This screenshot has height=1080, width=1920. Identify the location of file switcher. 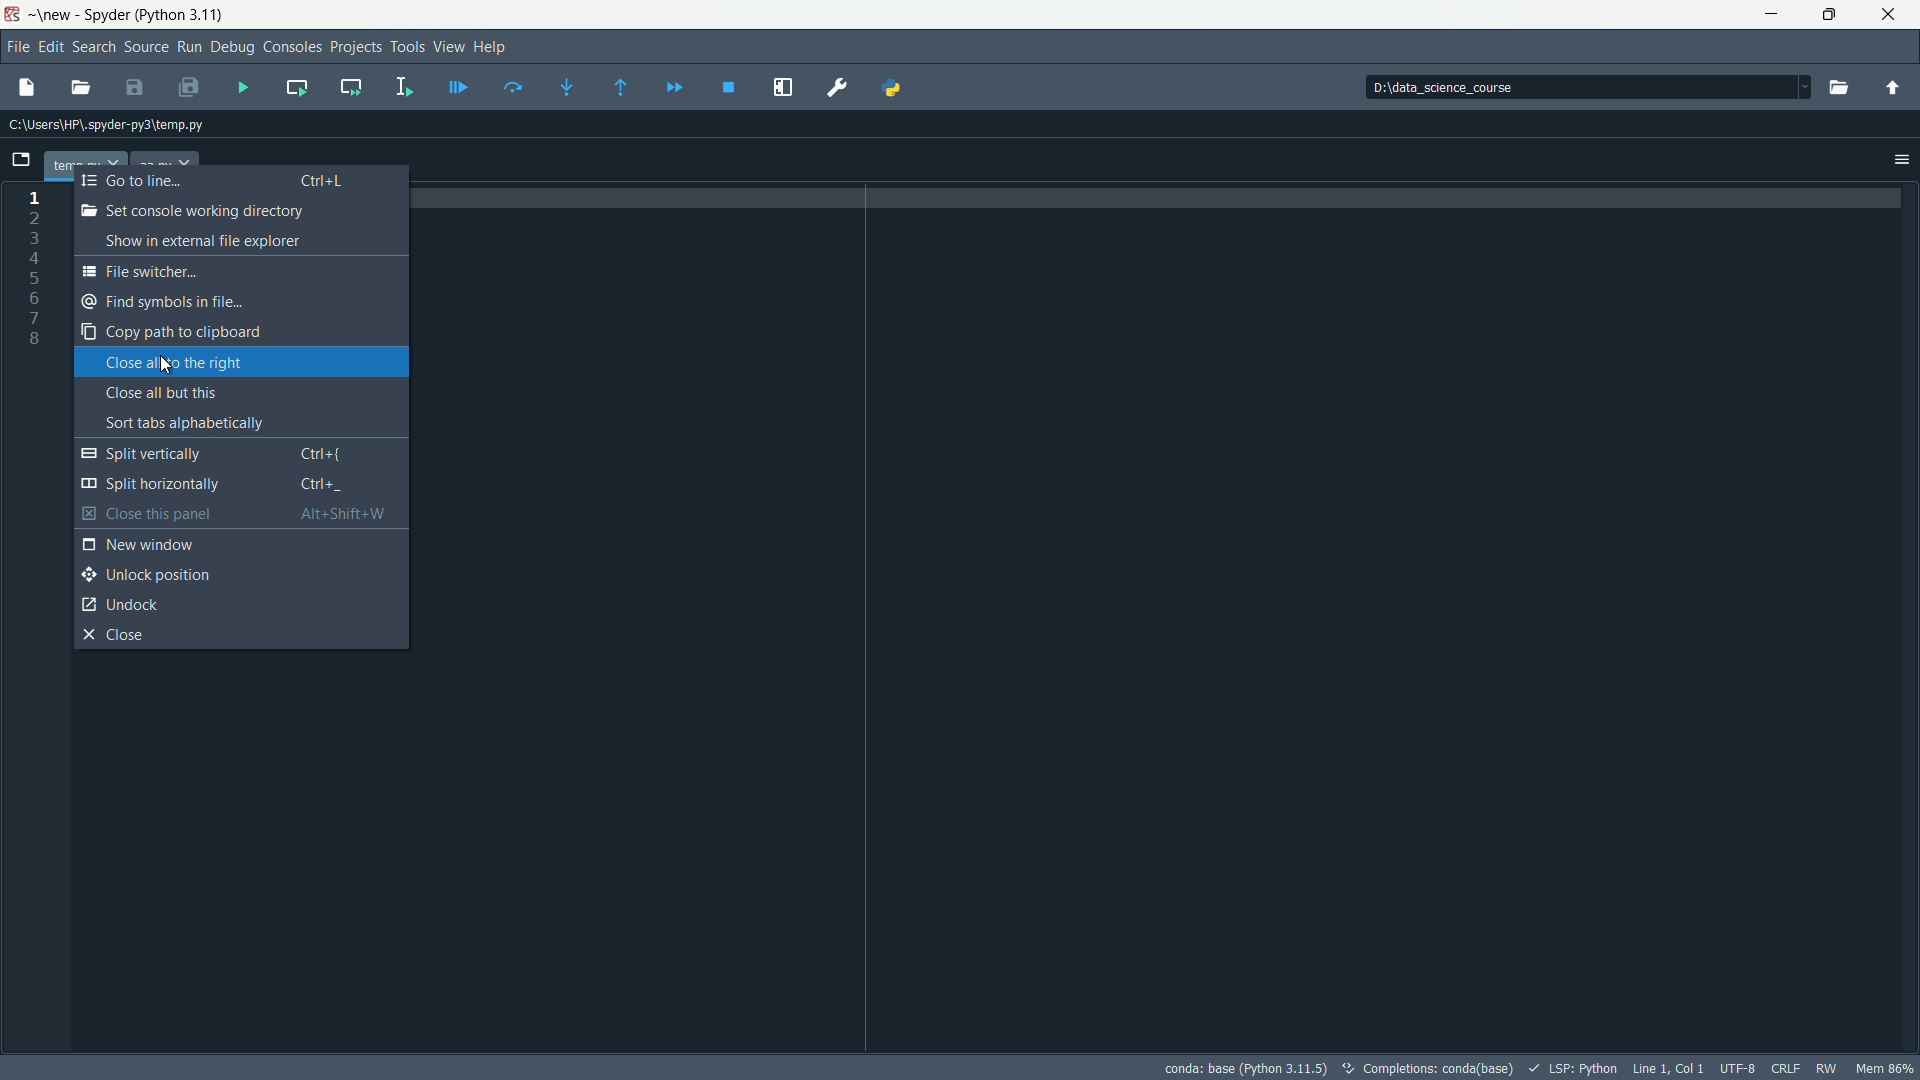
(141, 271).